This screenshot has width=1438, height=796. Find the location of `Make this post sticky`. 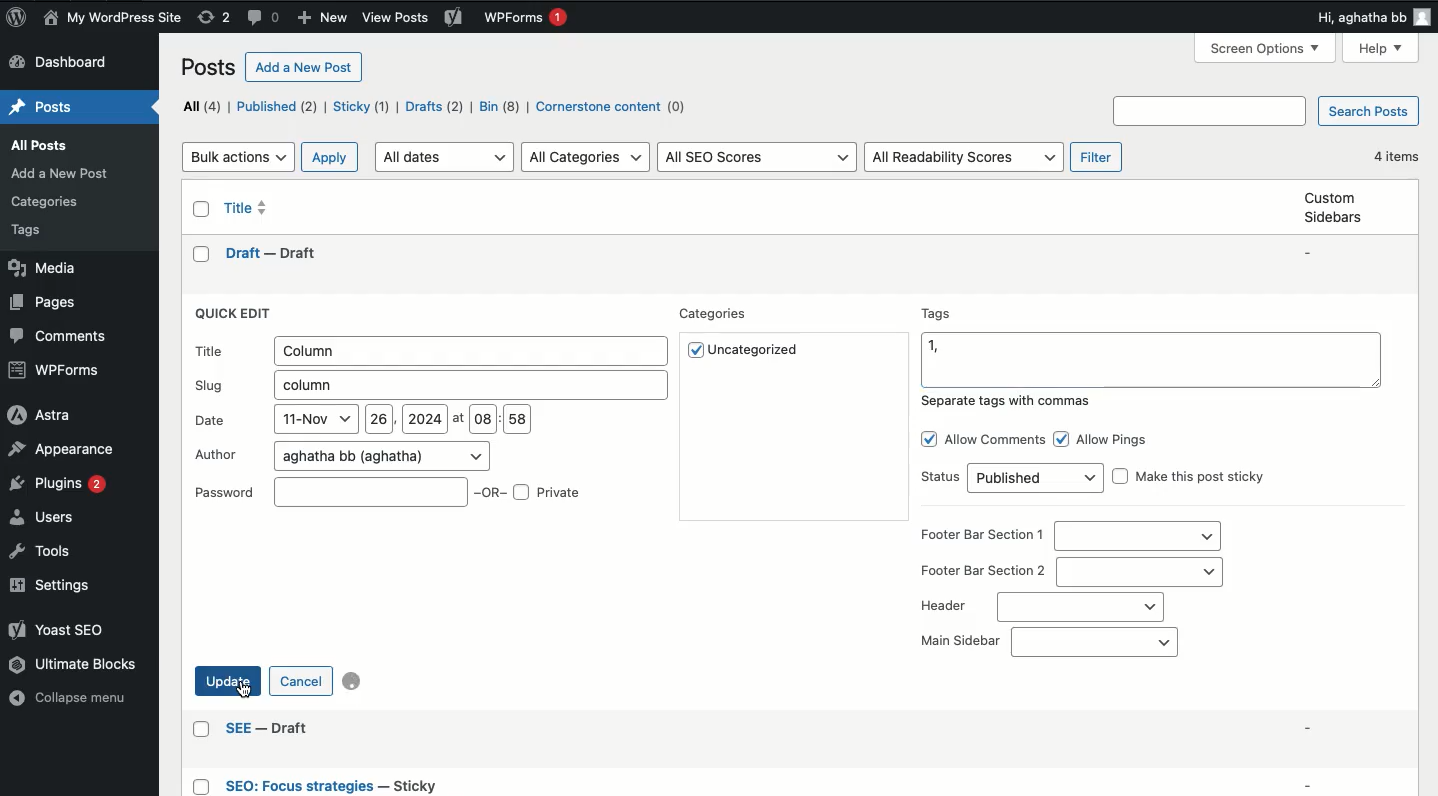

Make this post sticky is located at coordinates (1190, 474).